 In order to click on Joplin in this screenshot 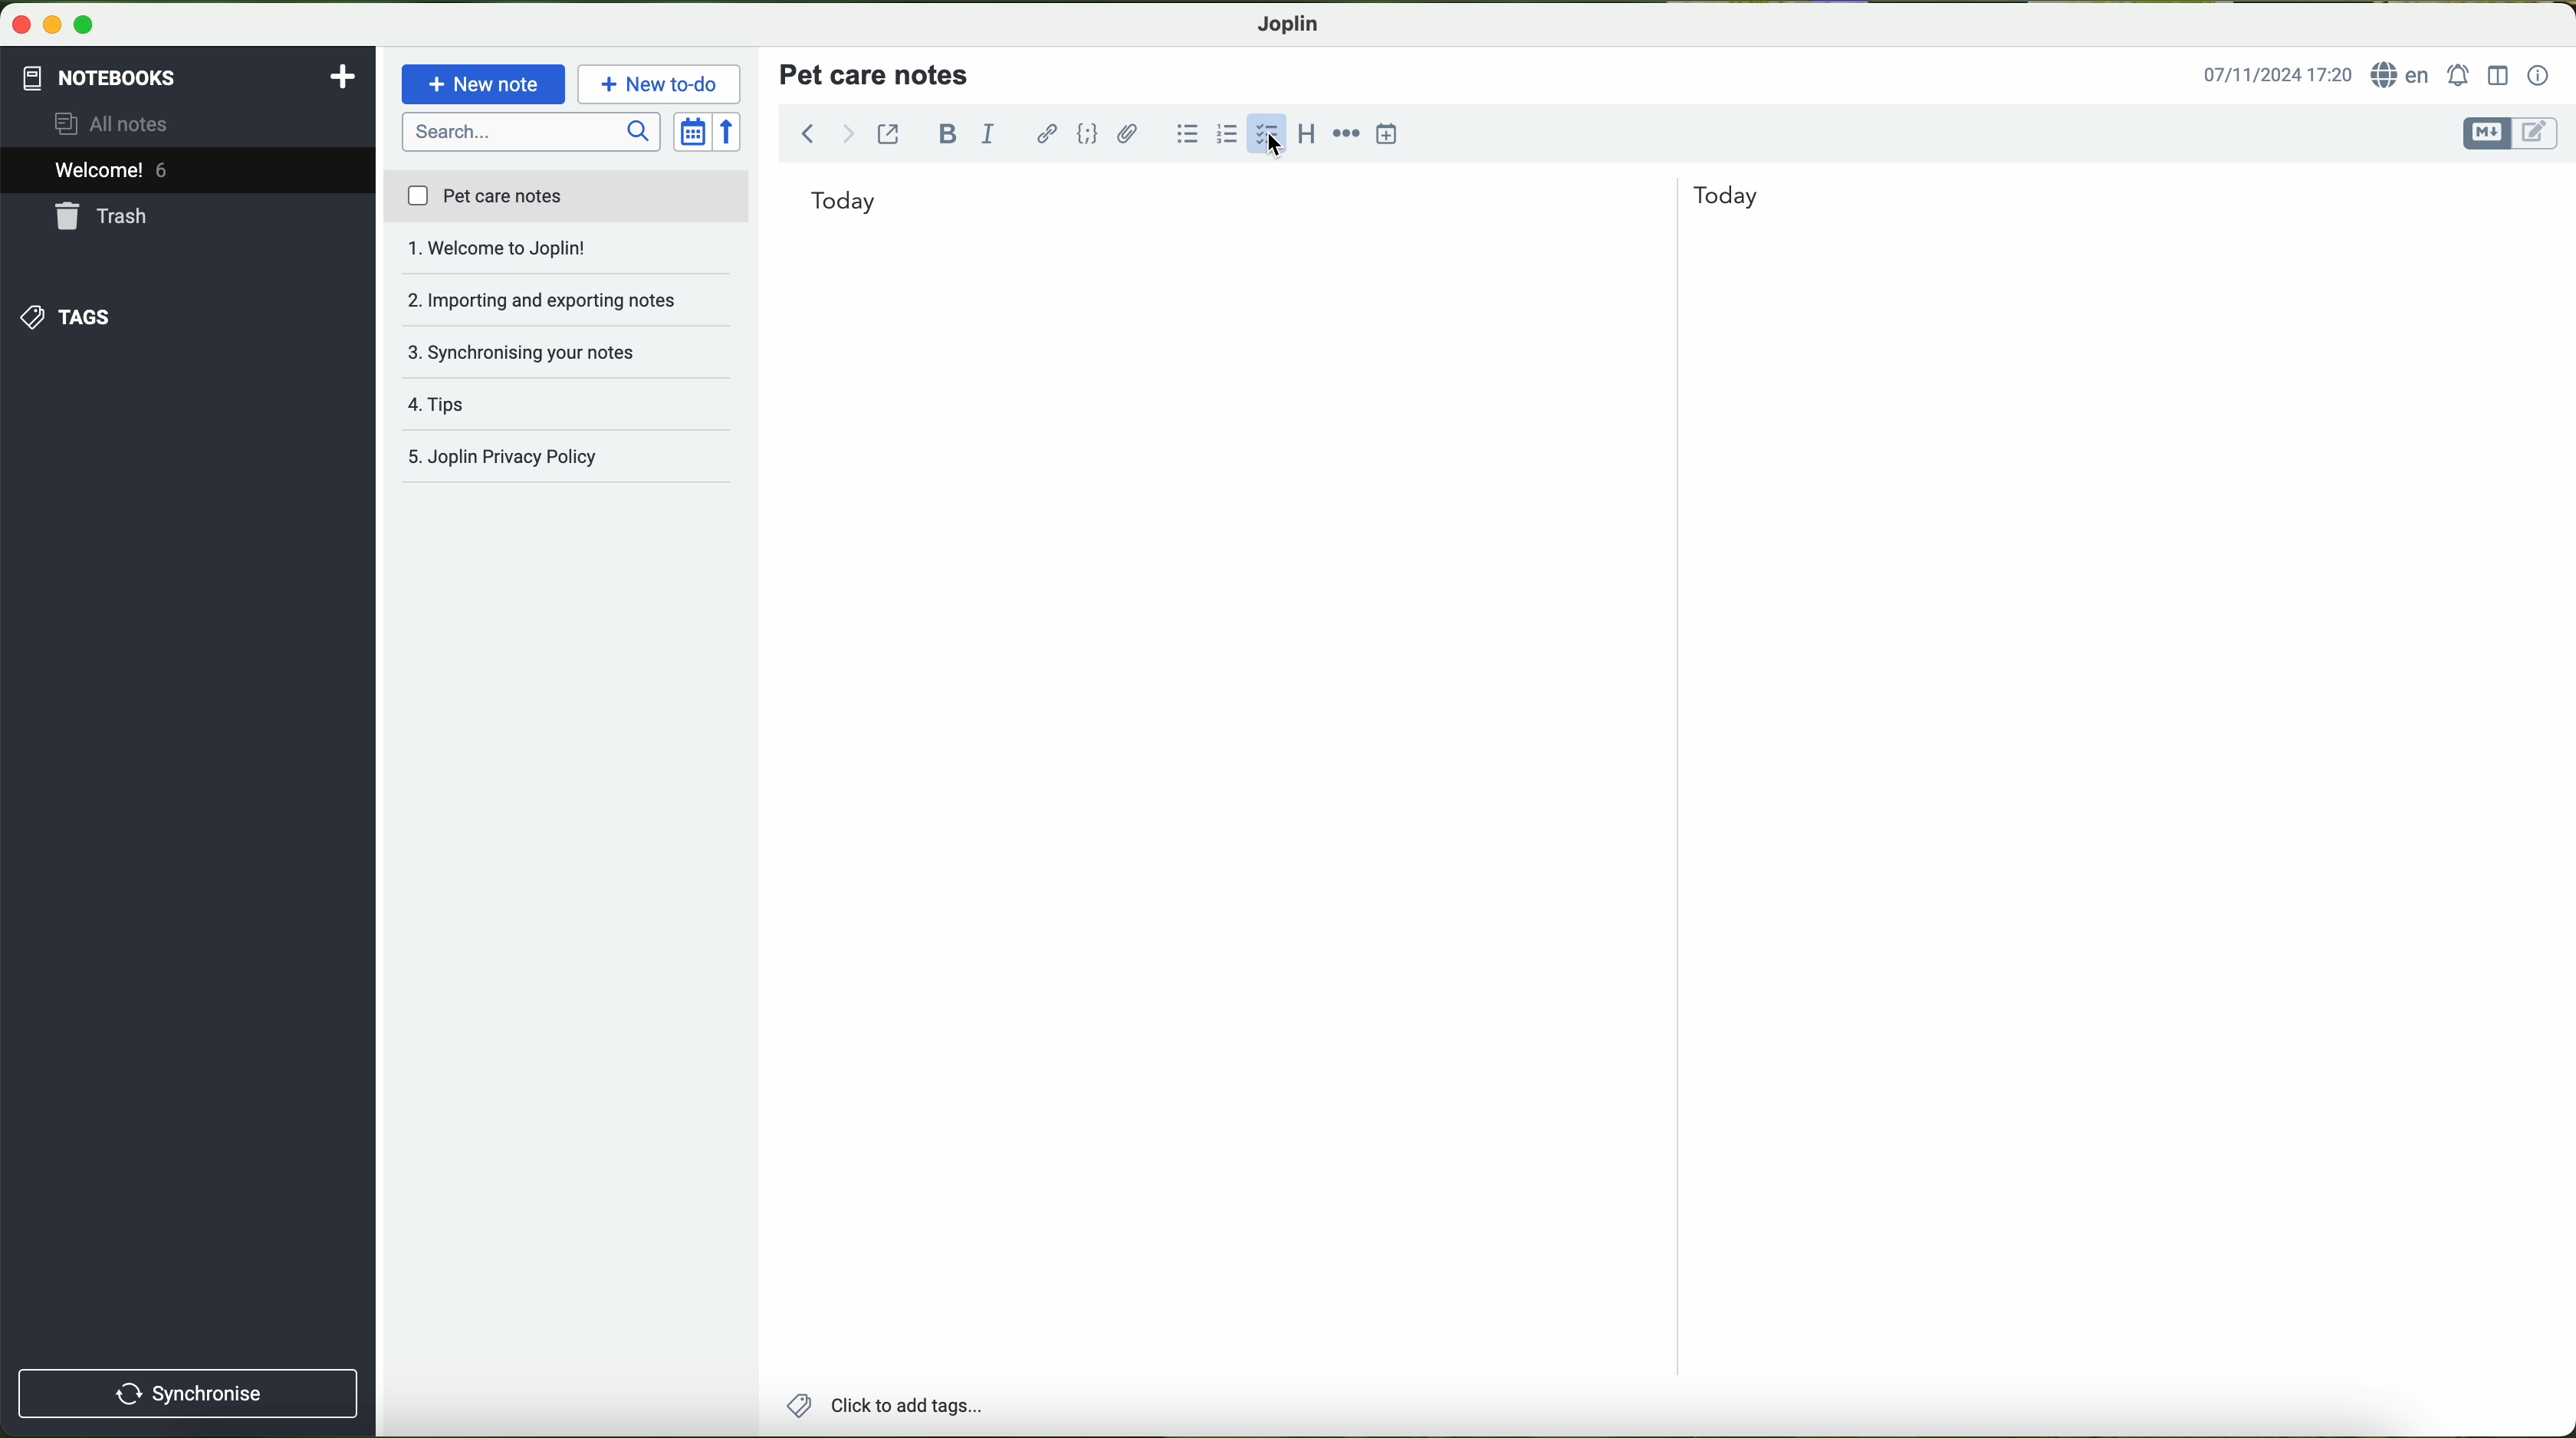, I will do `click(1289, 22)`.